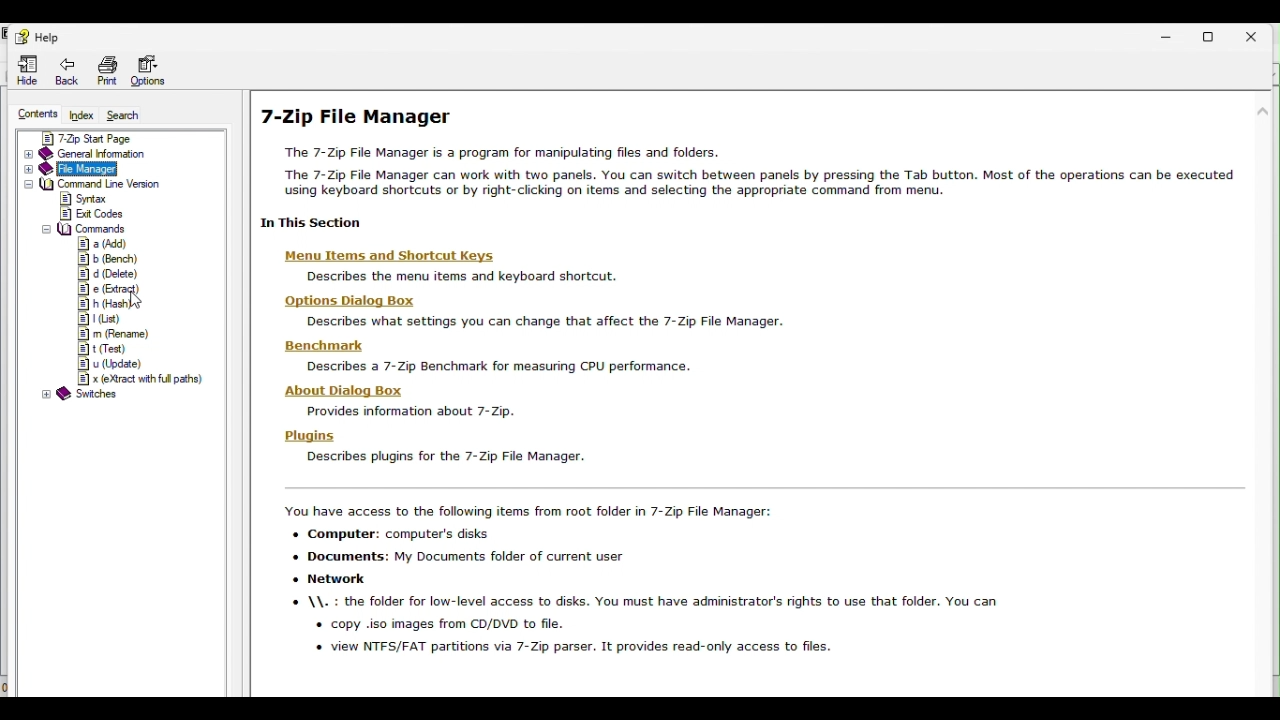  Describe the element at coordinates (98, 319) in the screenshot. I see `l (list)` at that location.